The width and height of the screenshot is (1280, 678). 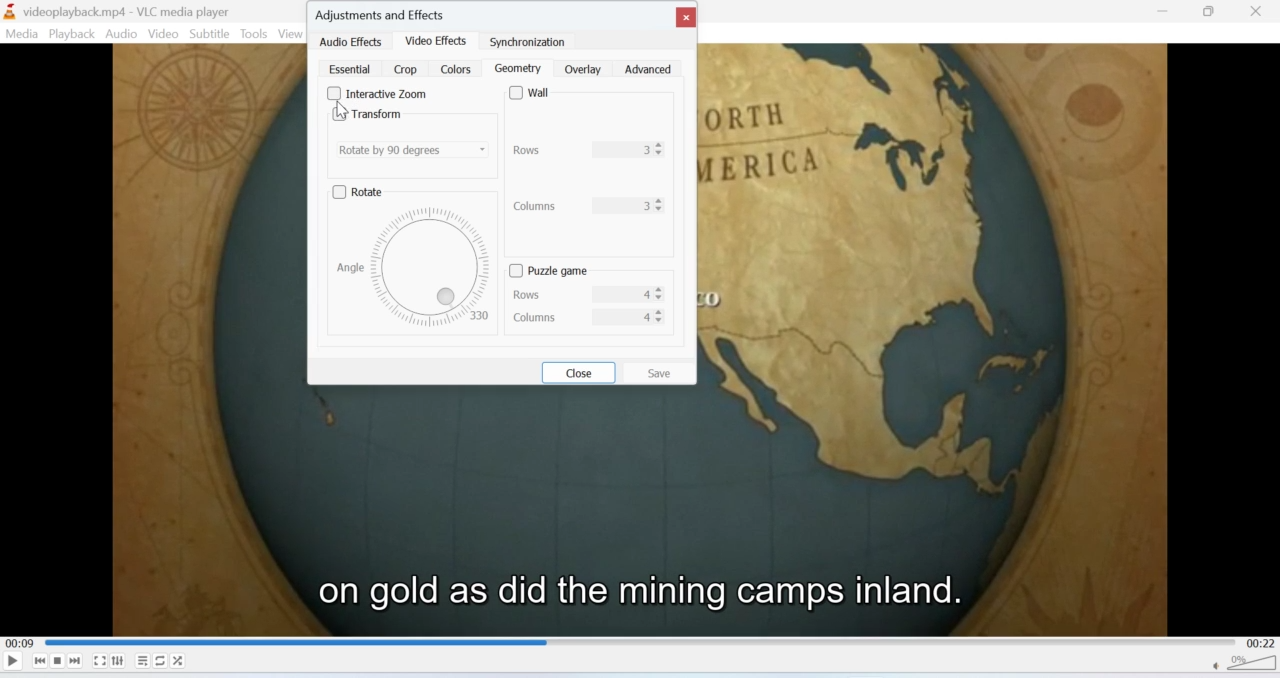 What do you see at coordinates (593, 150) in the screenshot?
I see `Rows  3` at bounding box center [593, 150].